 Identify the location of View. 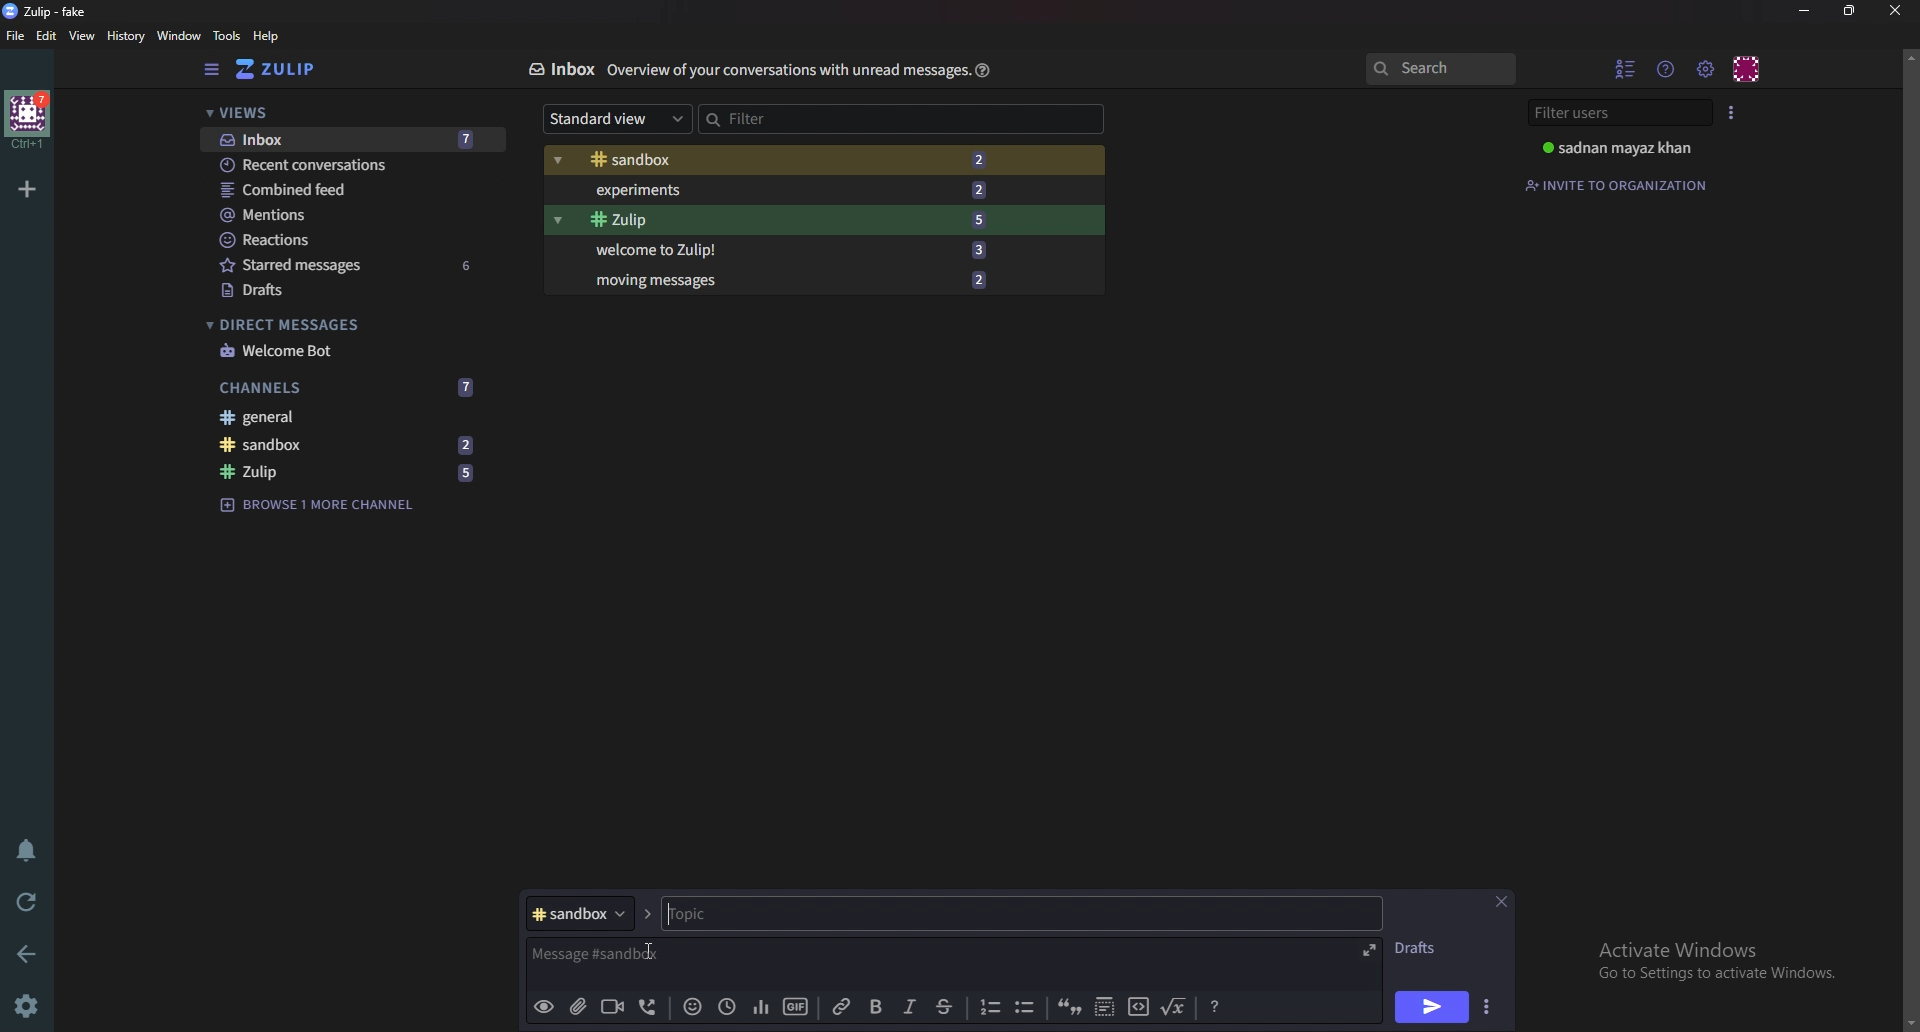
(83, 37).